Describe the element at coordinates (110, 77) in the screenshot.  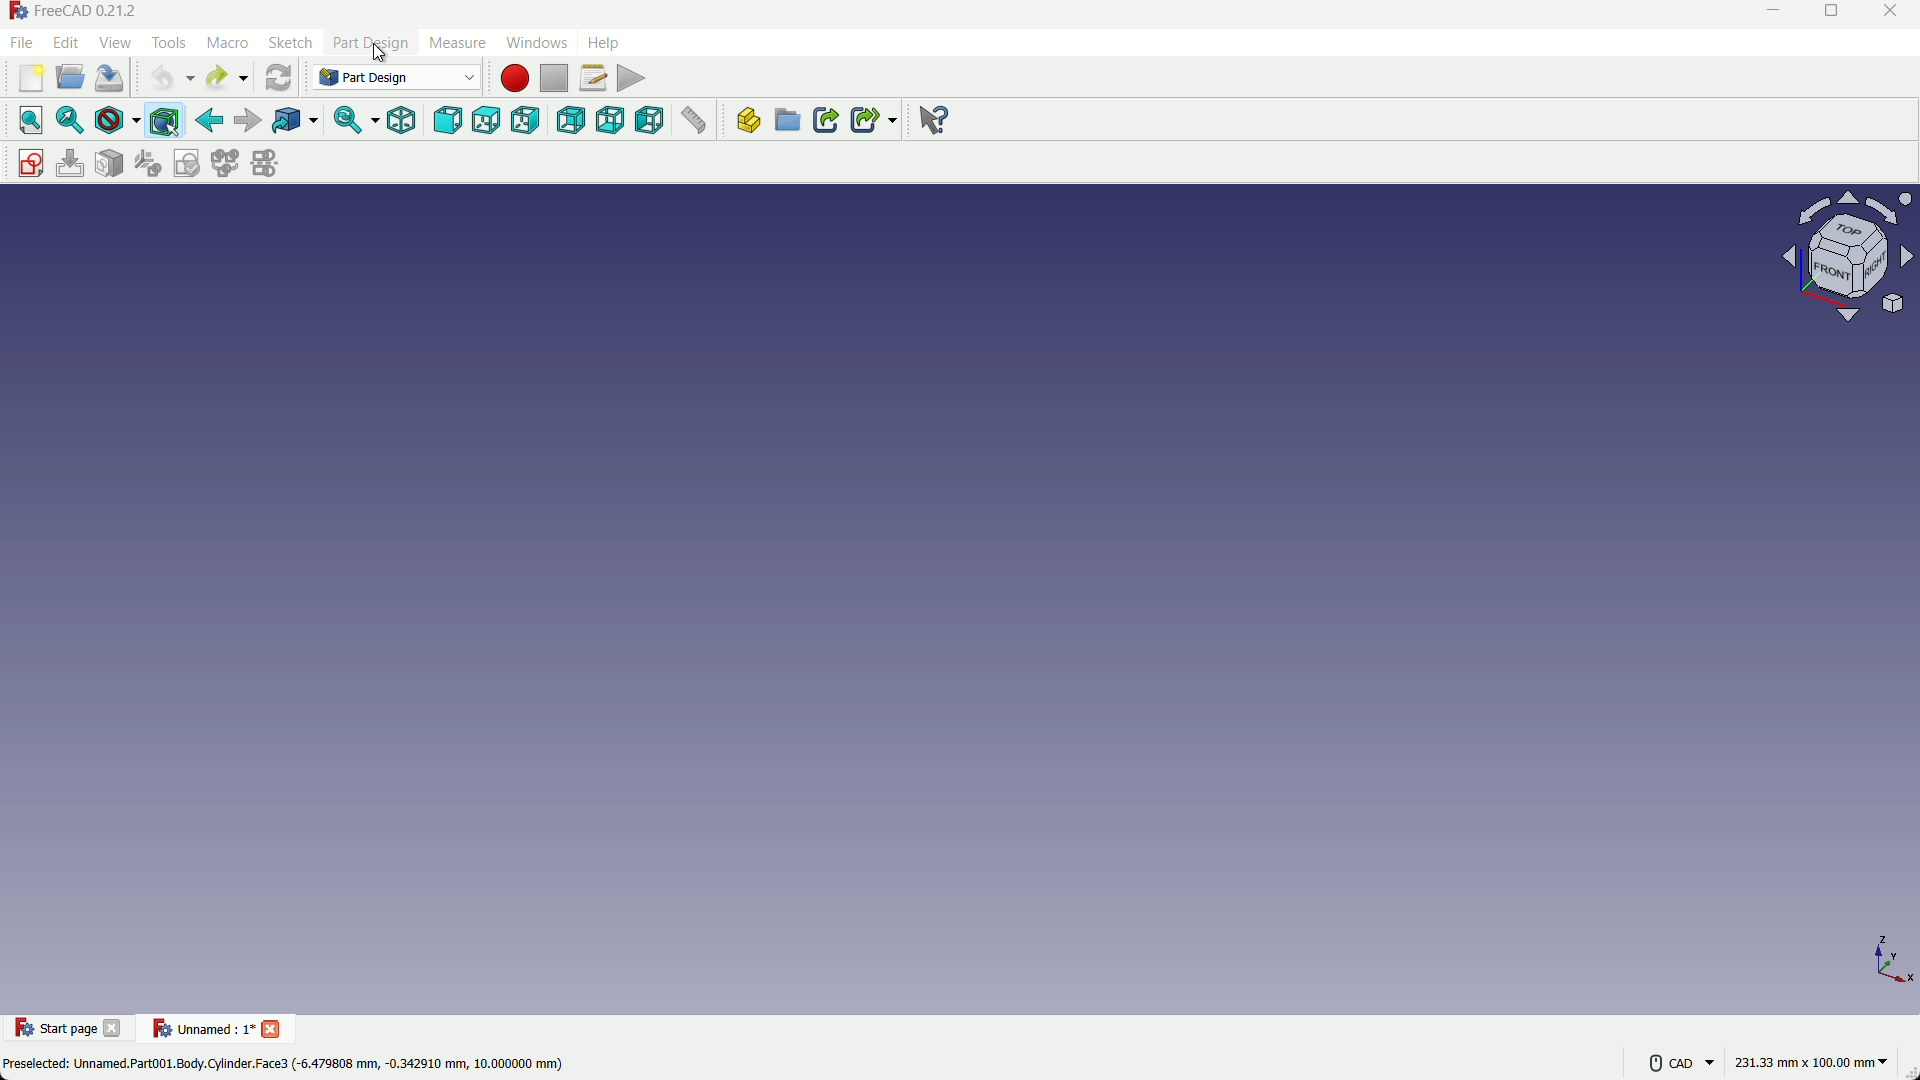
I see `save file` at that location.